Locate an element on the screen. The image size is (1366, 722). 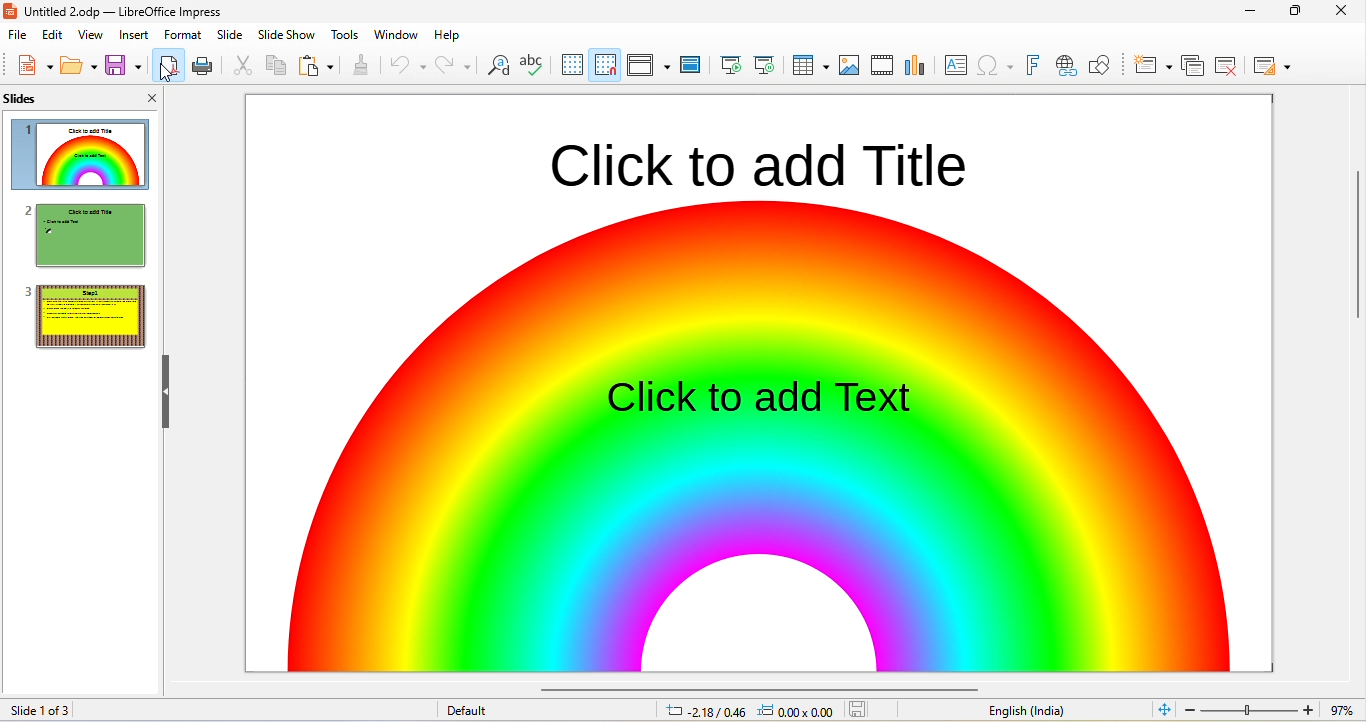
title is located at coordinates (128, 11).